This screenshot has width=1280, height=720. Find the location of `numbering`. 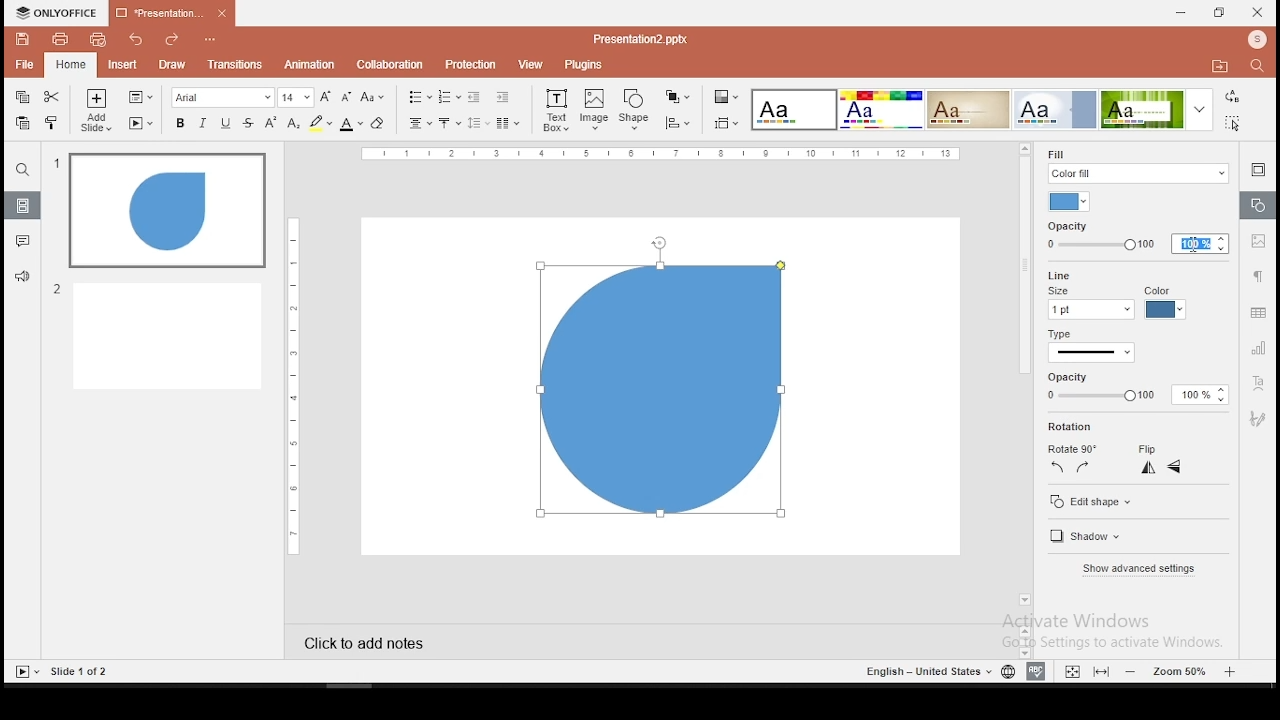

numbering is located at coordinates (449, 96).